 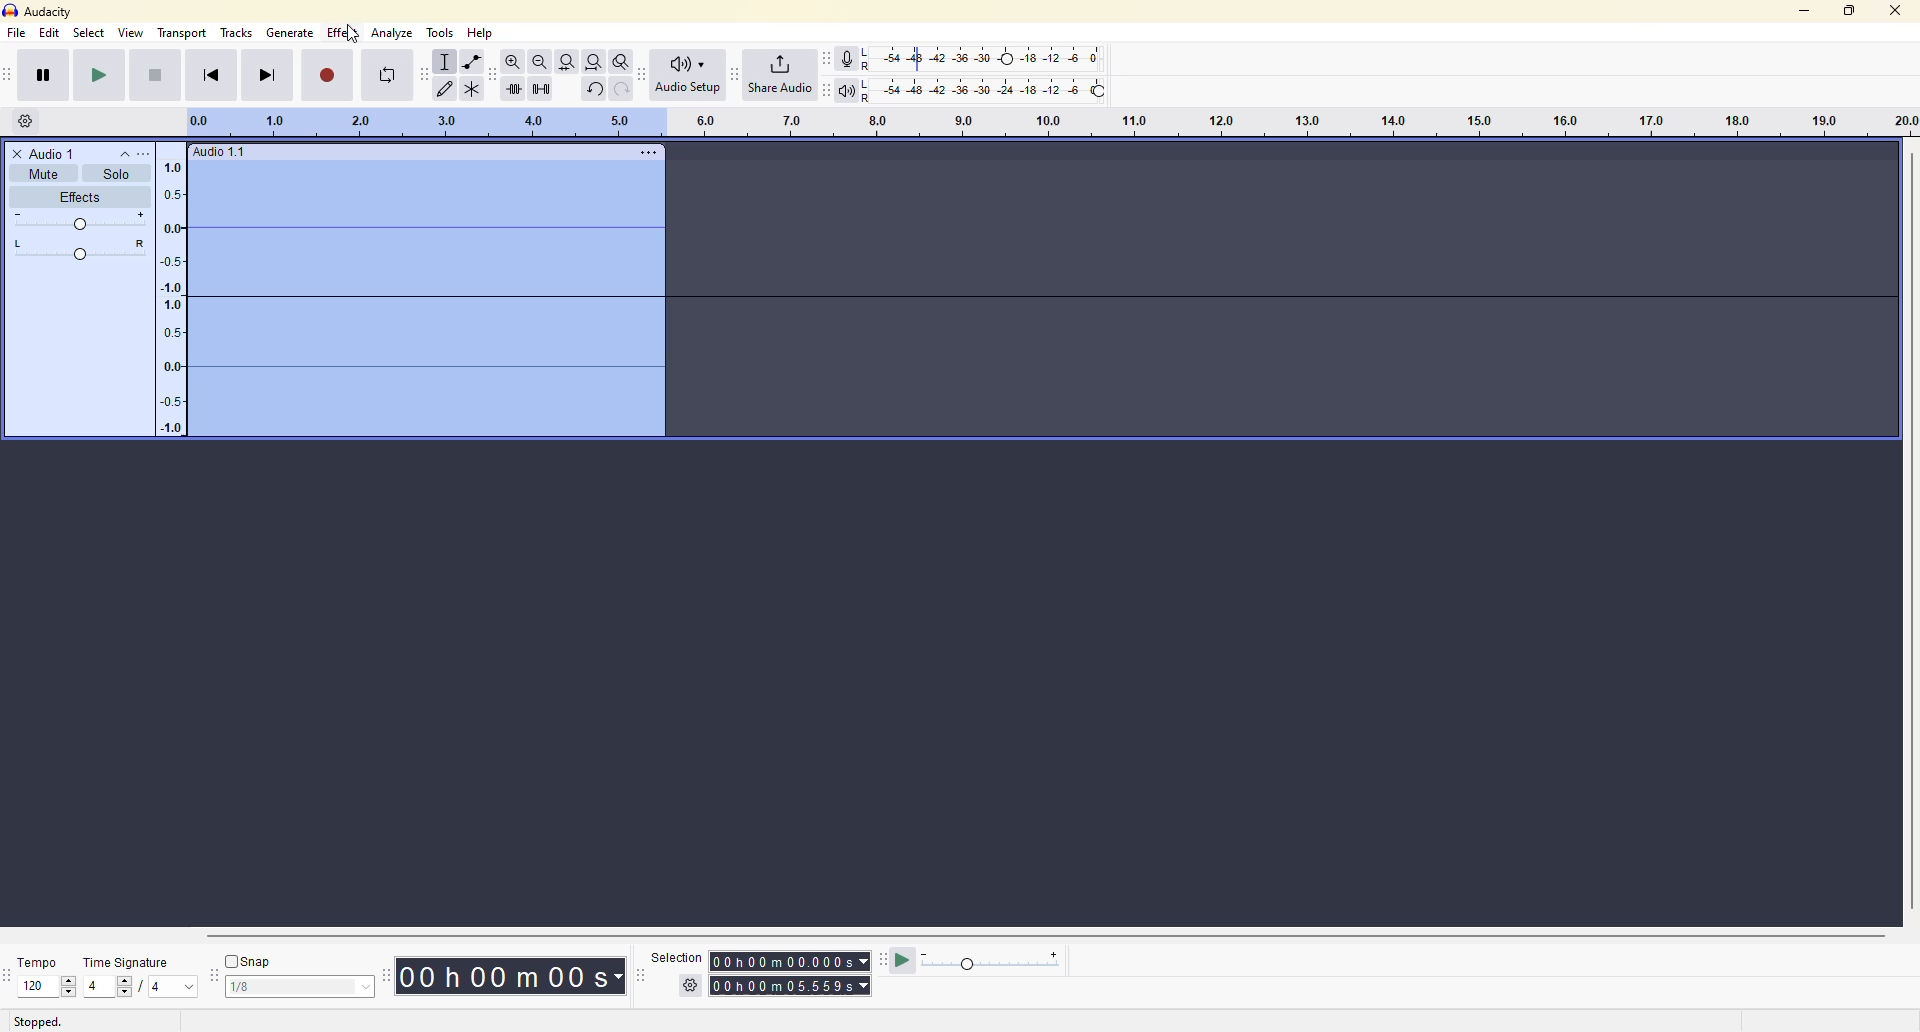 I want to click on gennerate, so click(x=289, y=32).